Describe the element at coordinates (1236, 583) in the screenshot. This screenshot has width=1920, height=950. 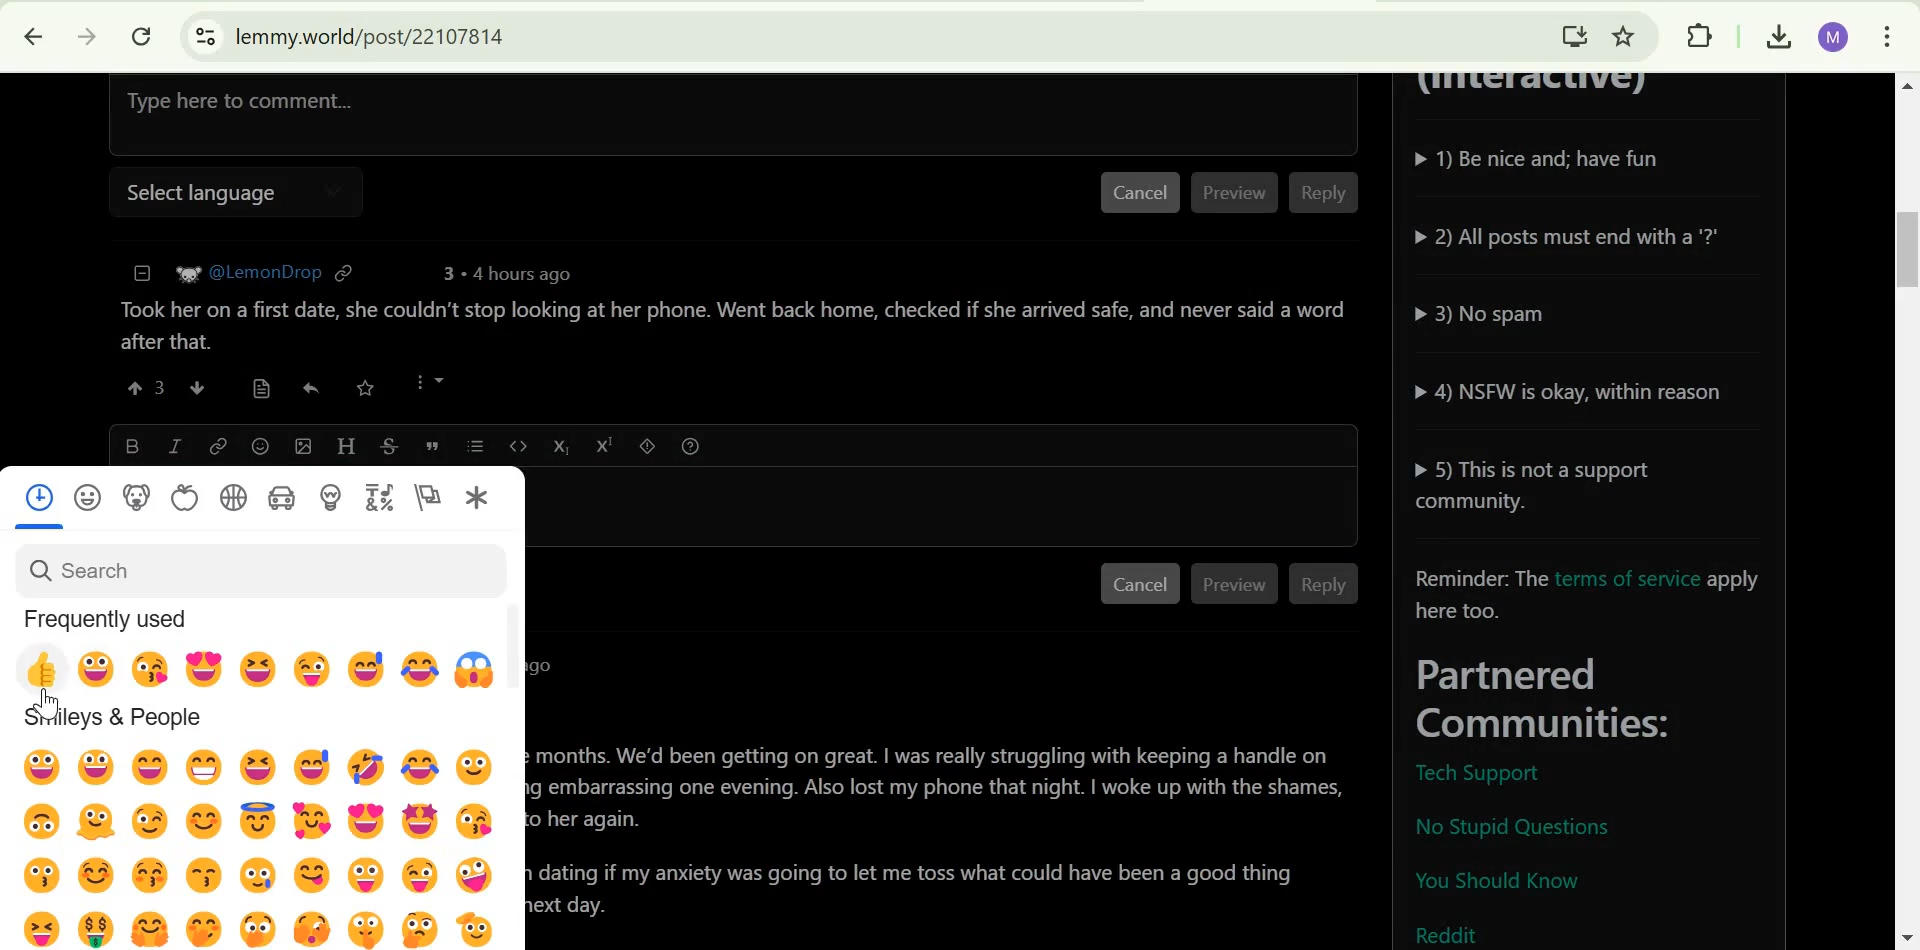
I see `Preview` at that location.